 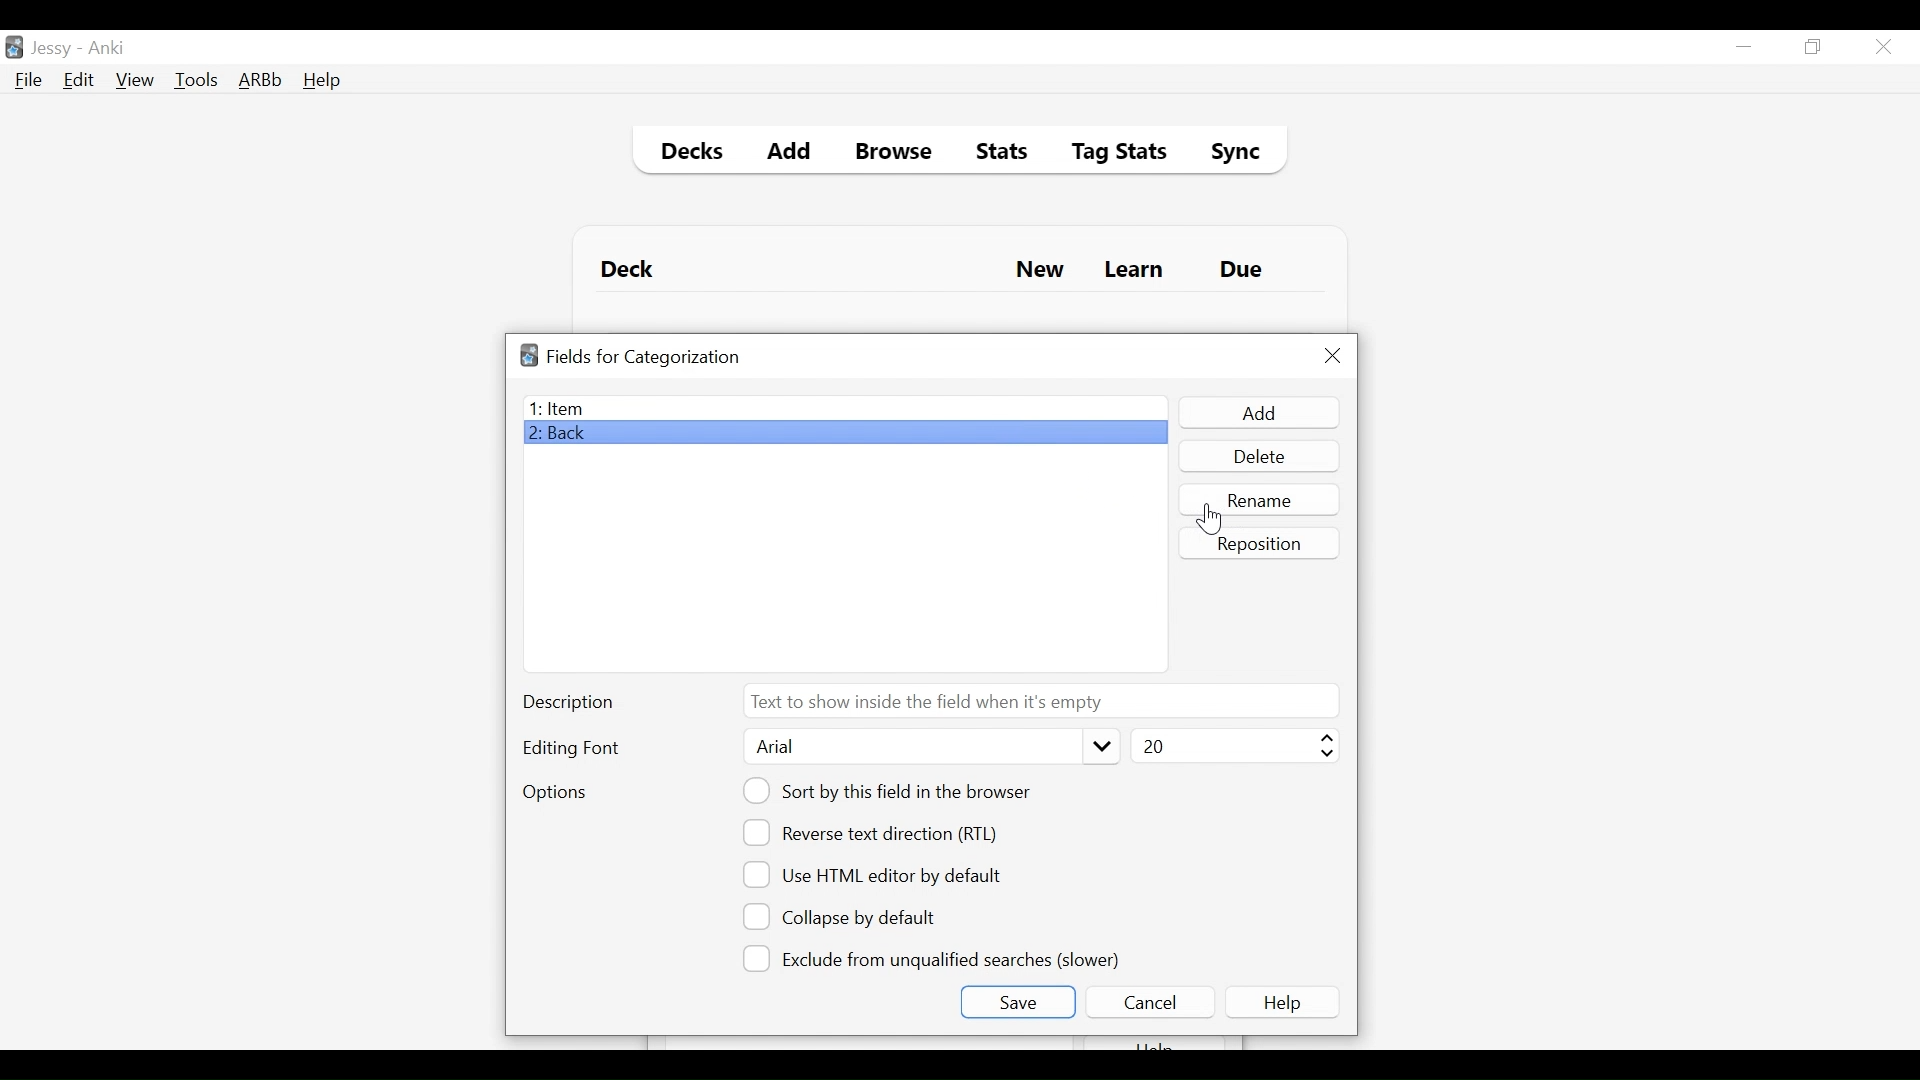 What do you see at coordinates (261, 80) in the screenshot?
I see `Advanced Review Button bar` at bounding box center [261, 80].